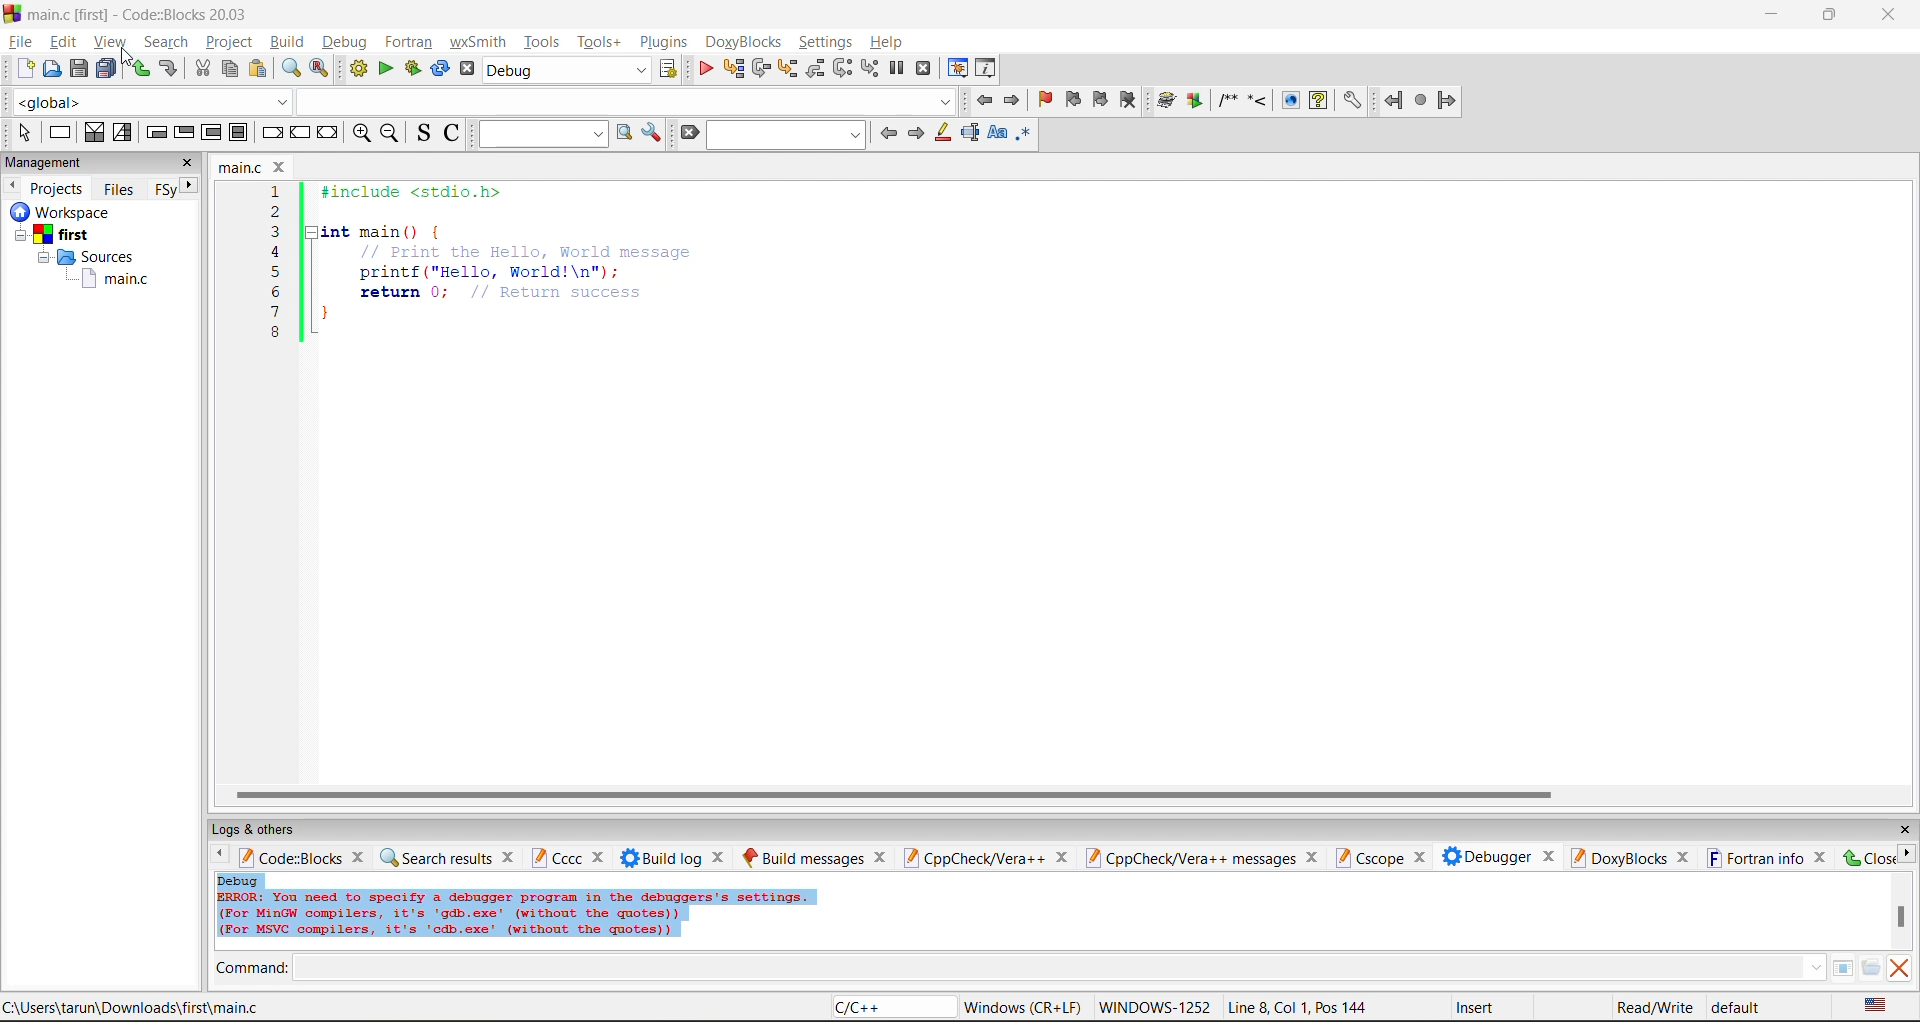  Describe the element at coordinates (1490, 856) in the screenshot. I see `debugger` at that location.